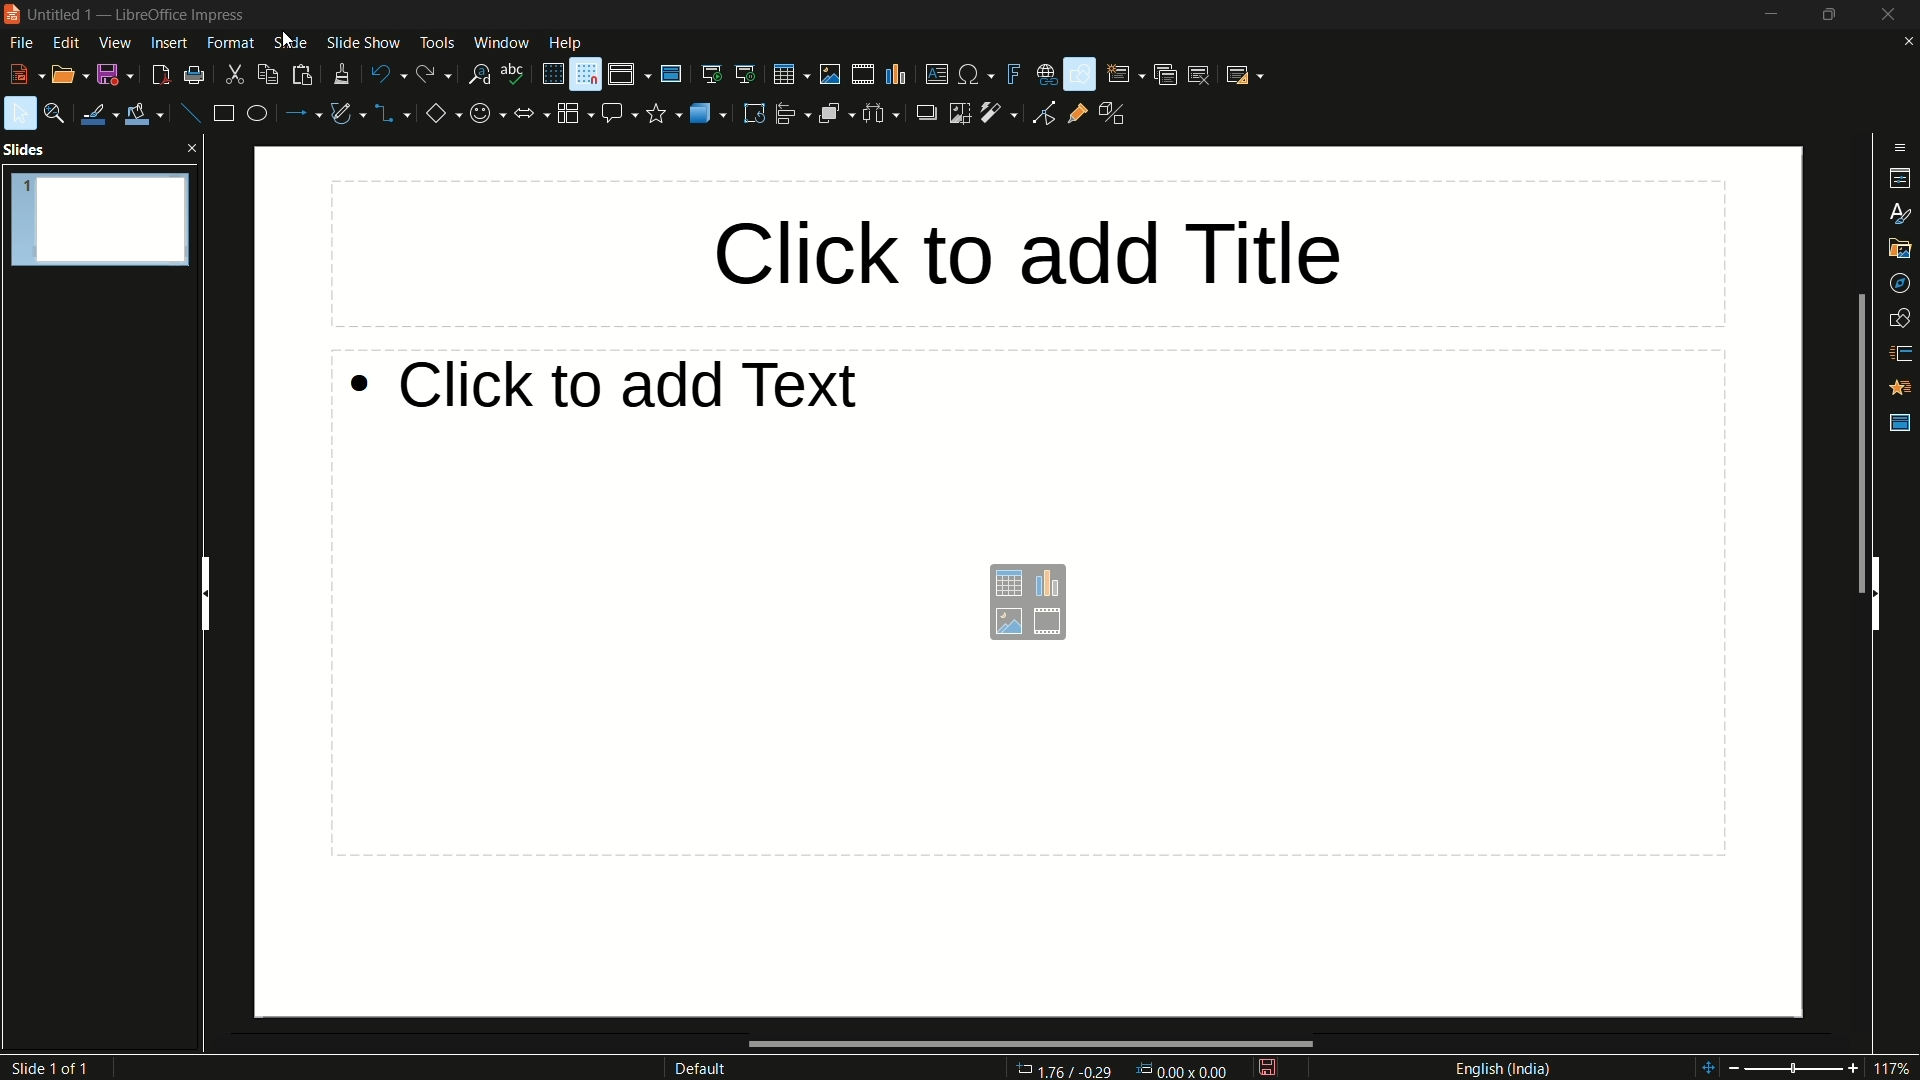 The height and width of the screenshot is (1080, 1920). Describe the element at coordinates (1897, 281) in the screenshot. I see `navigator` at that location.